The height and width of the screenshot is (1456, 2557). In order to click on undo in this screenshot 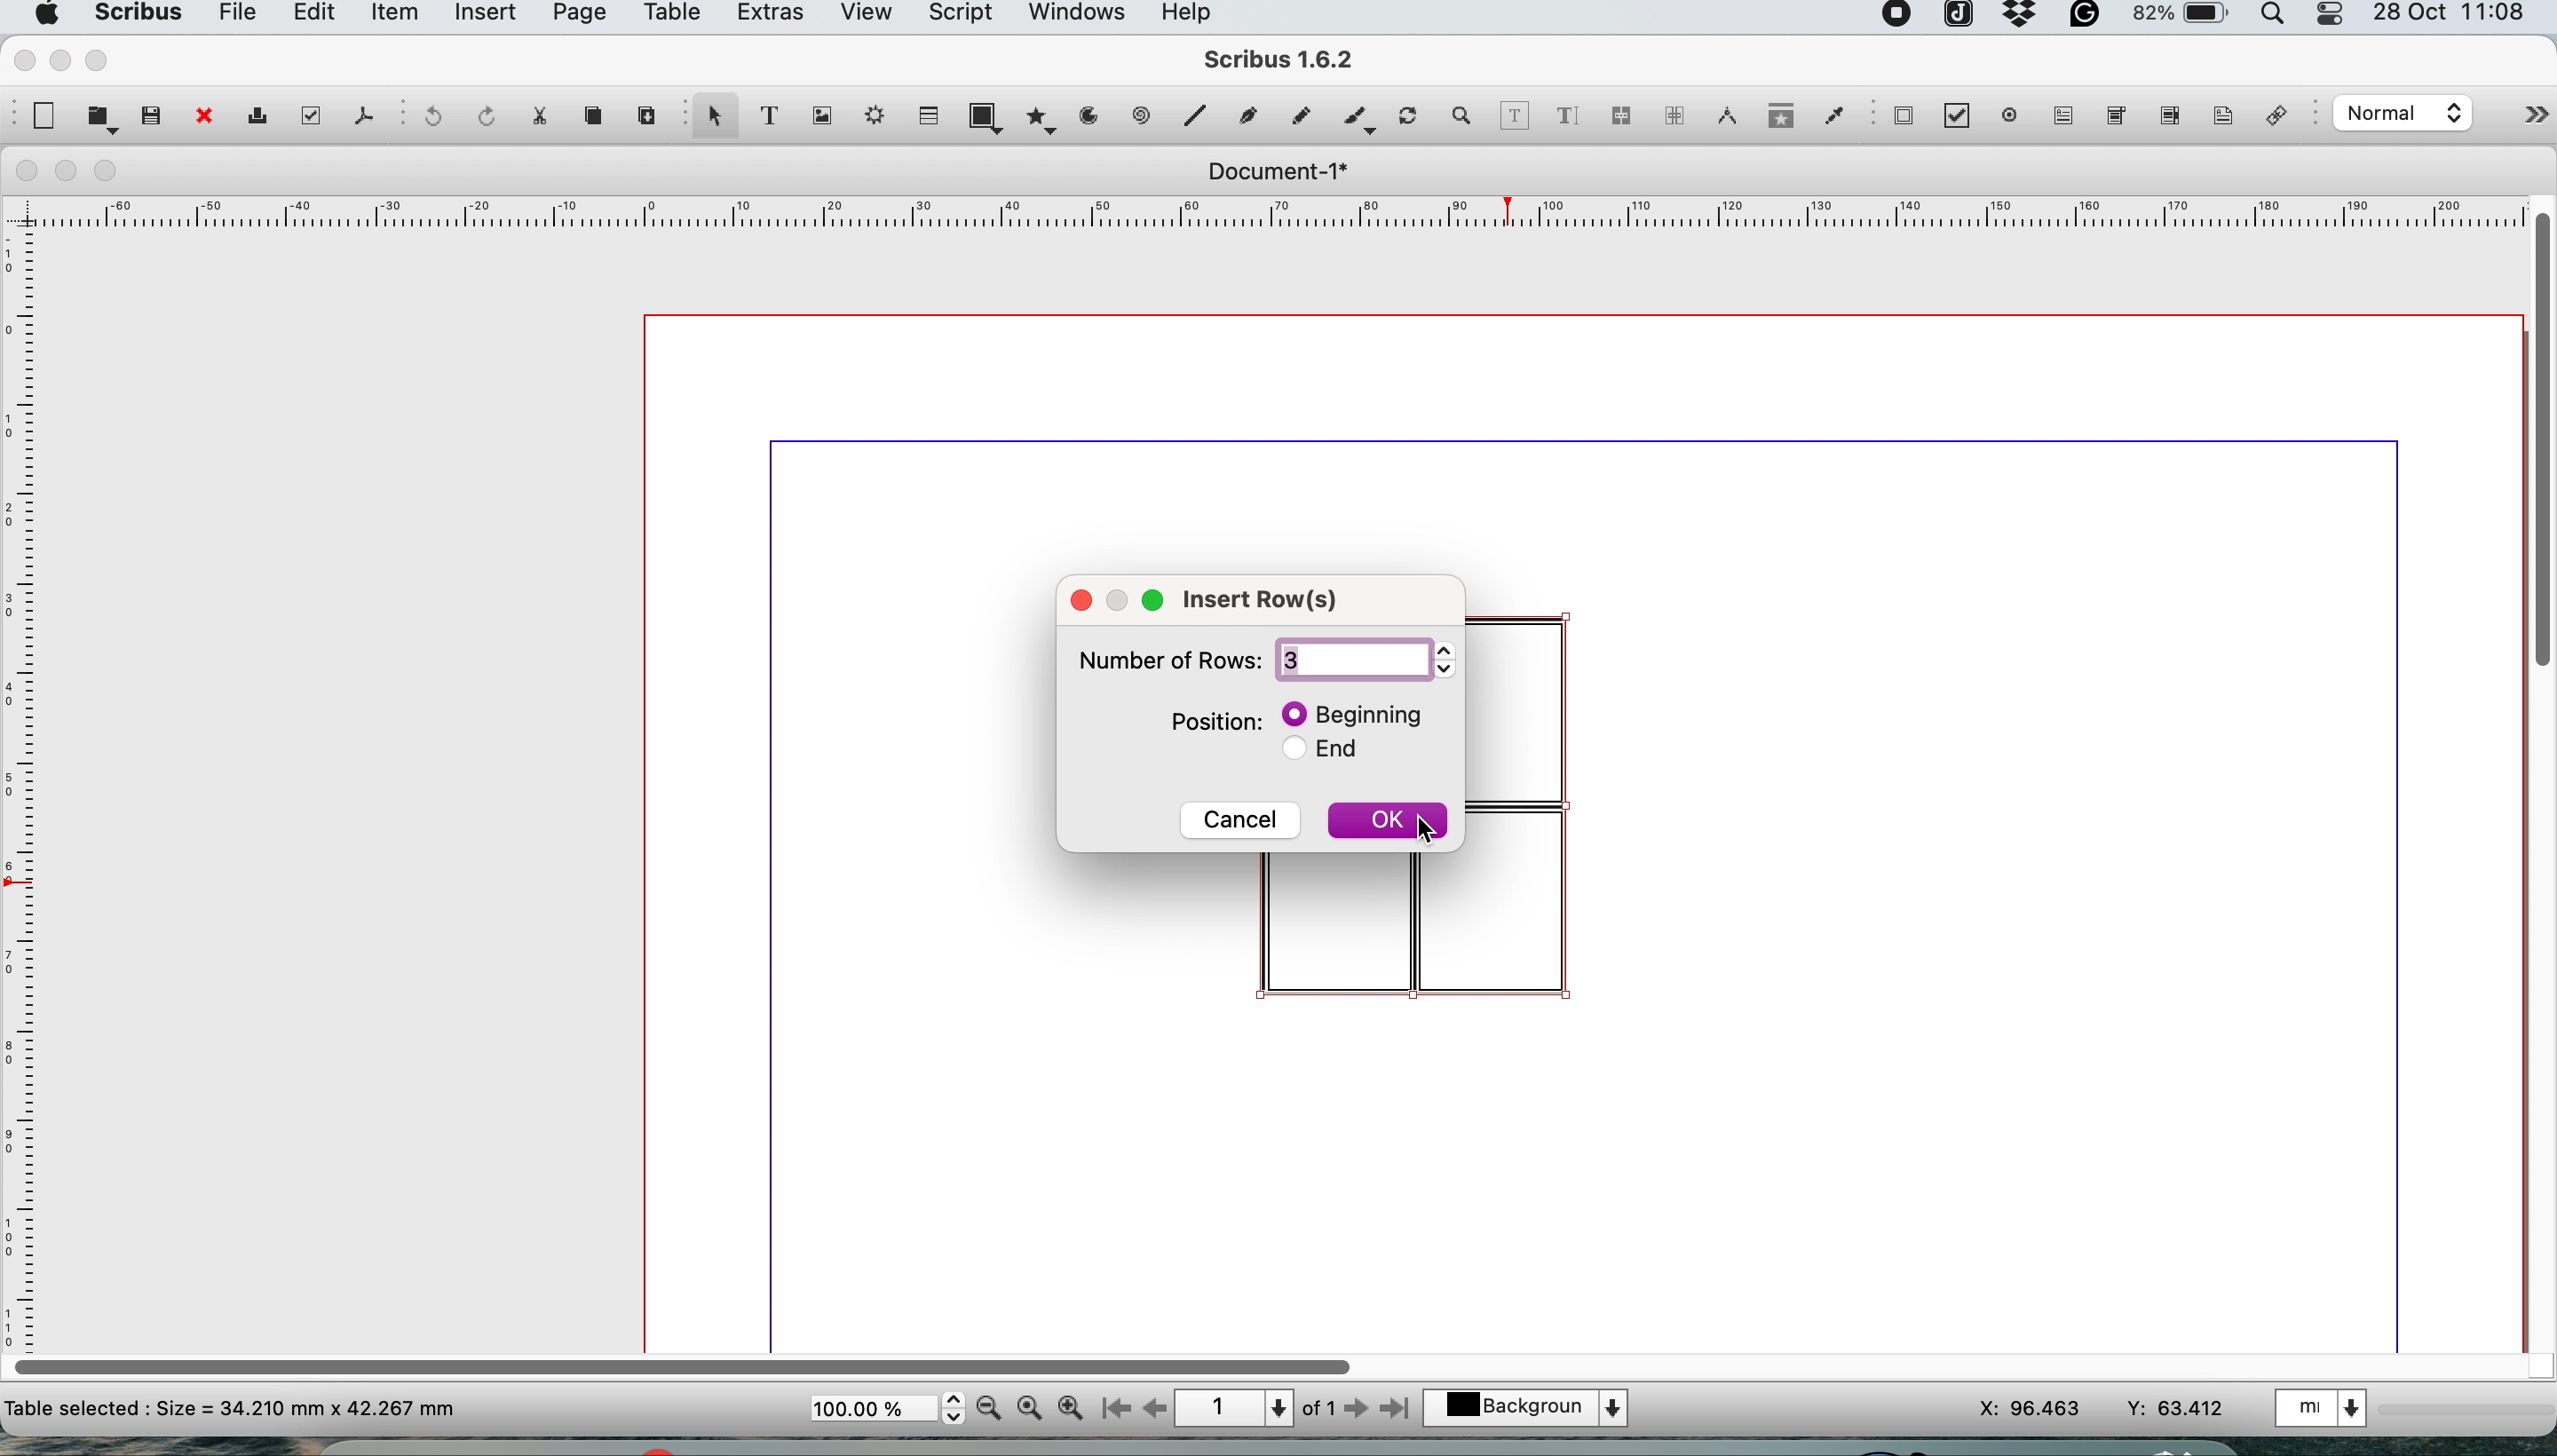, I will do `click(429, 118)`.